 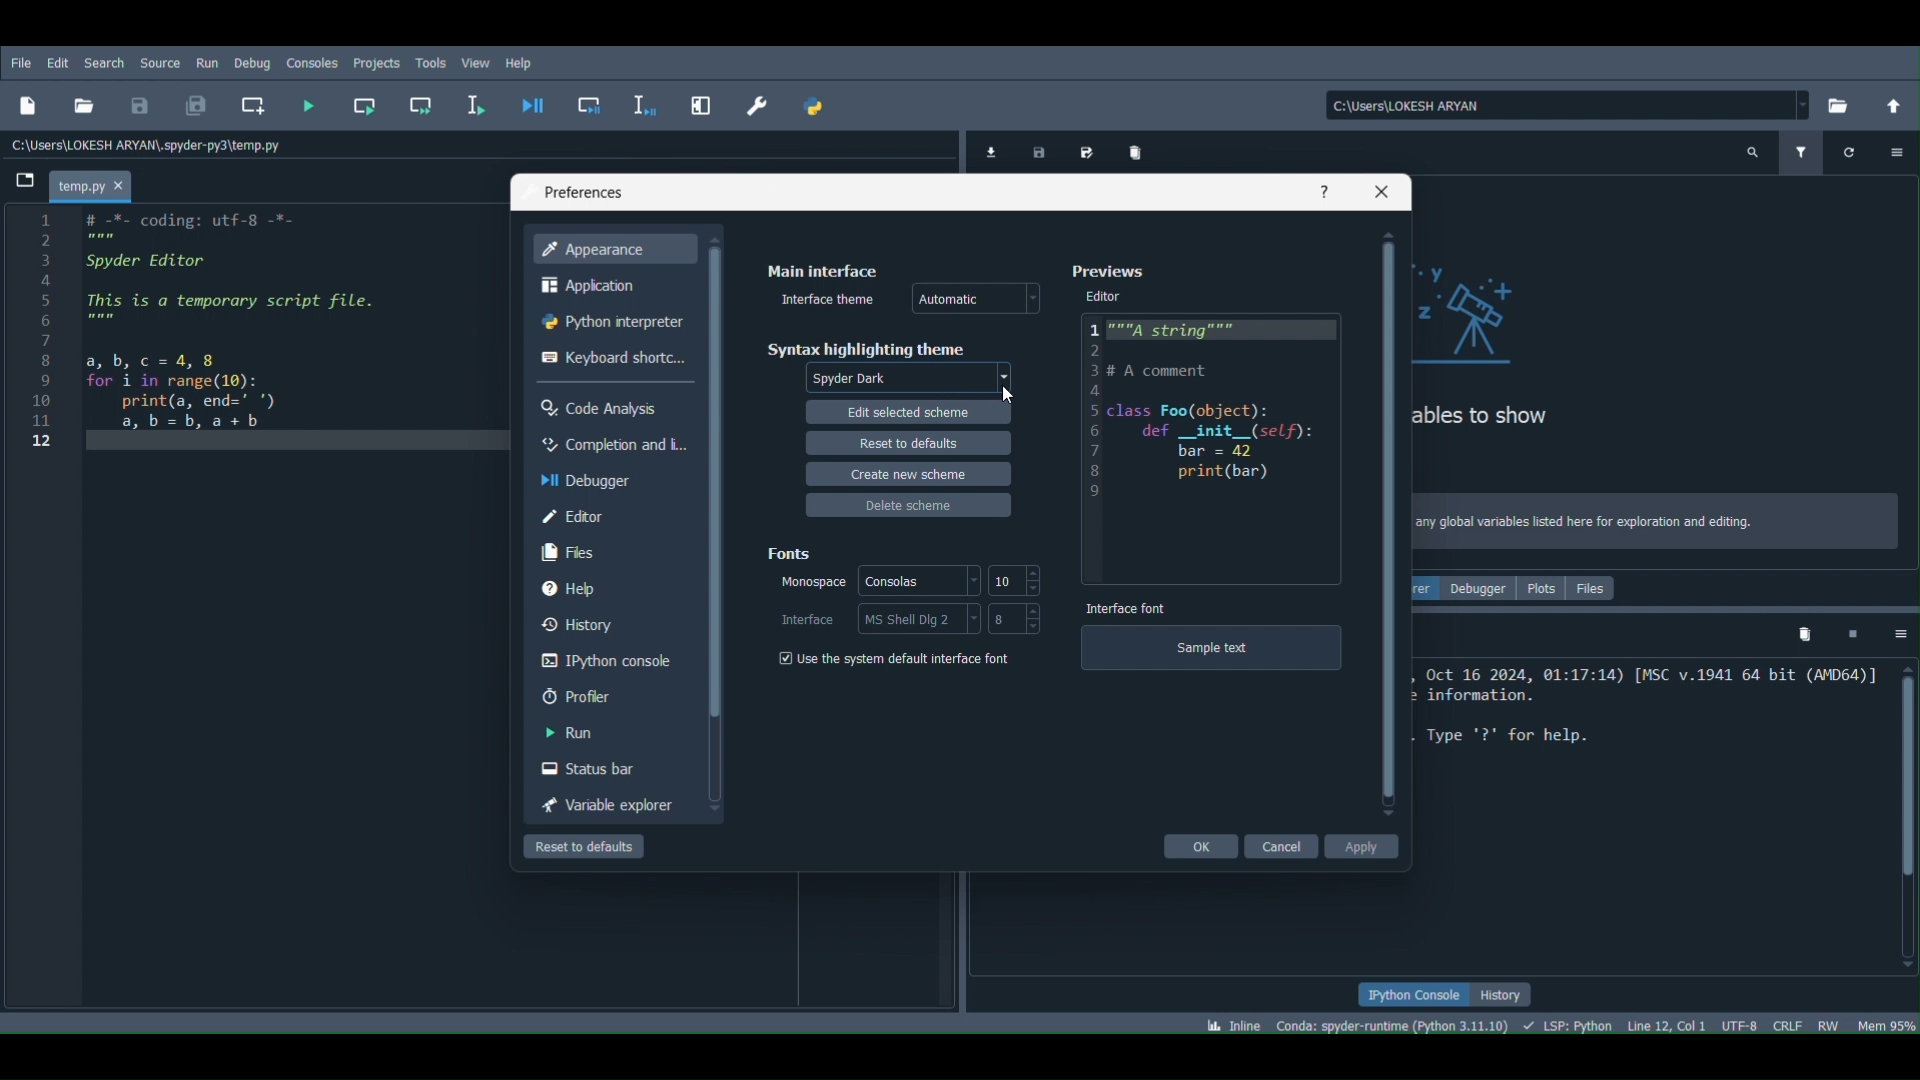 What do you see at coordinates (905, 473) in the screenshot?
I see `Create new scheme` at bounding box center [905, 473].